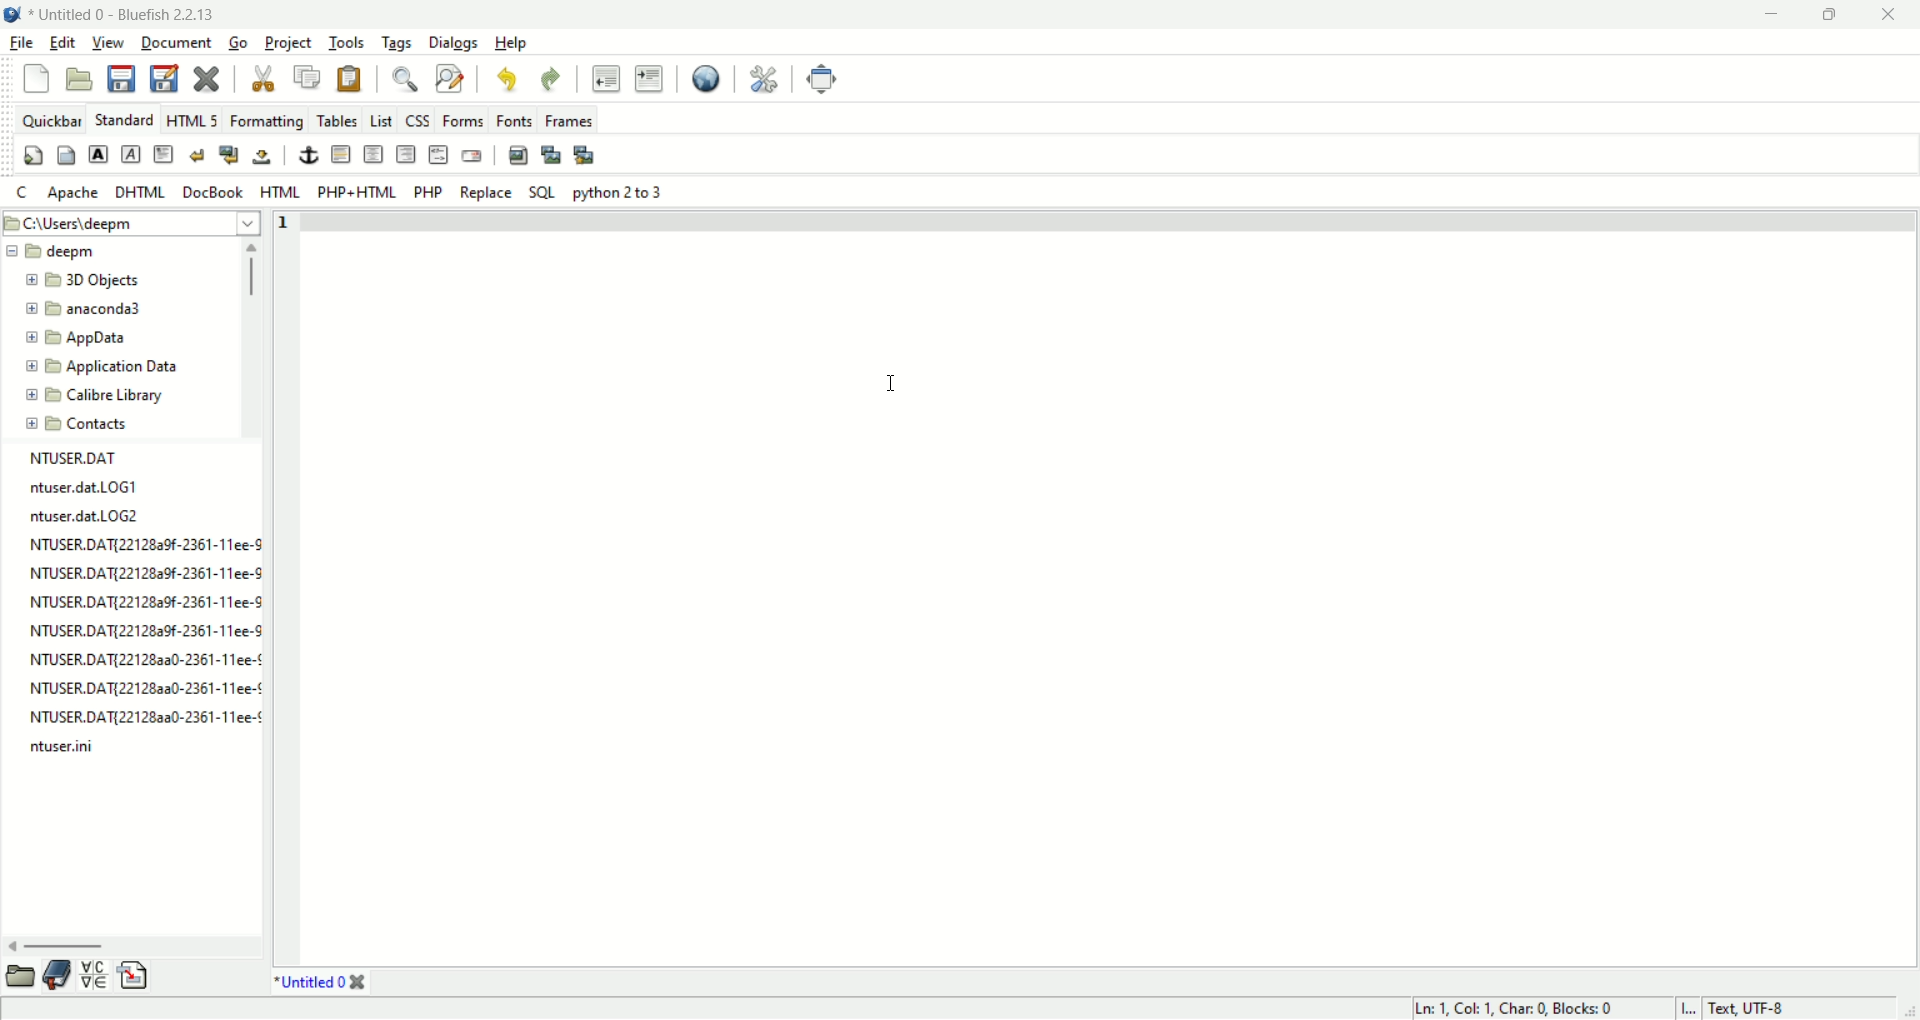 Image resolution: width=1920 pixels, height=1020 pixels. I want to click on paragraph, so click(163, 154).